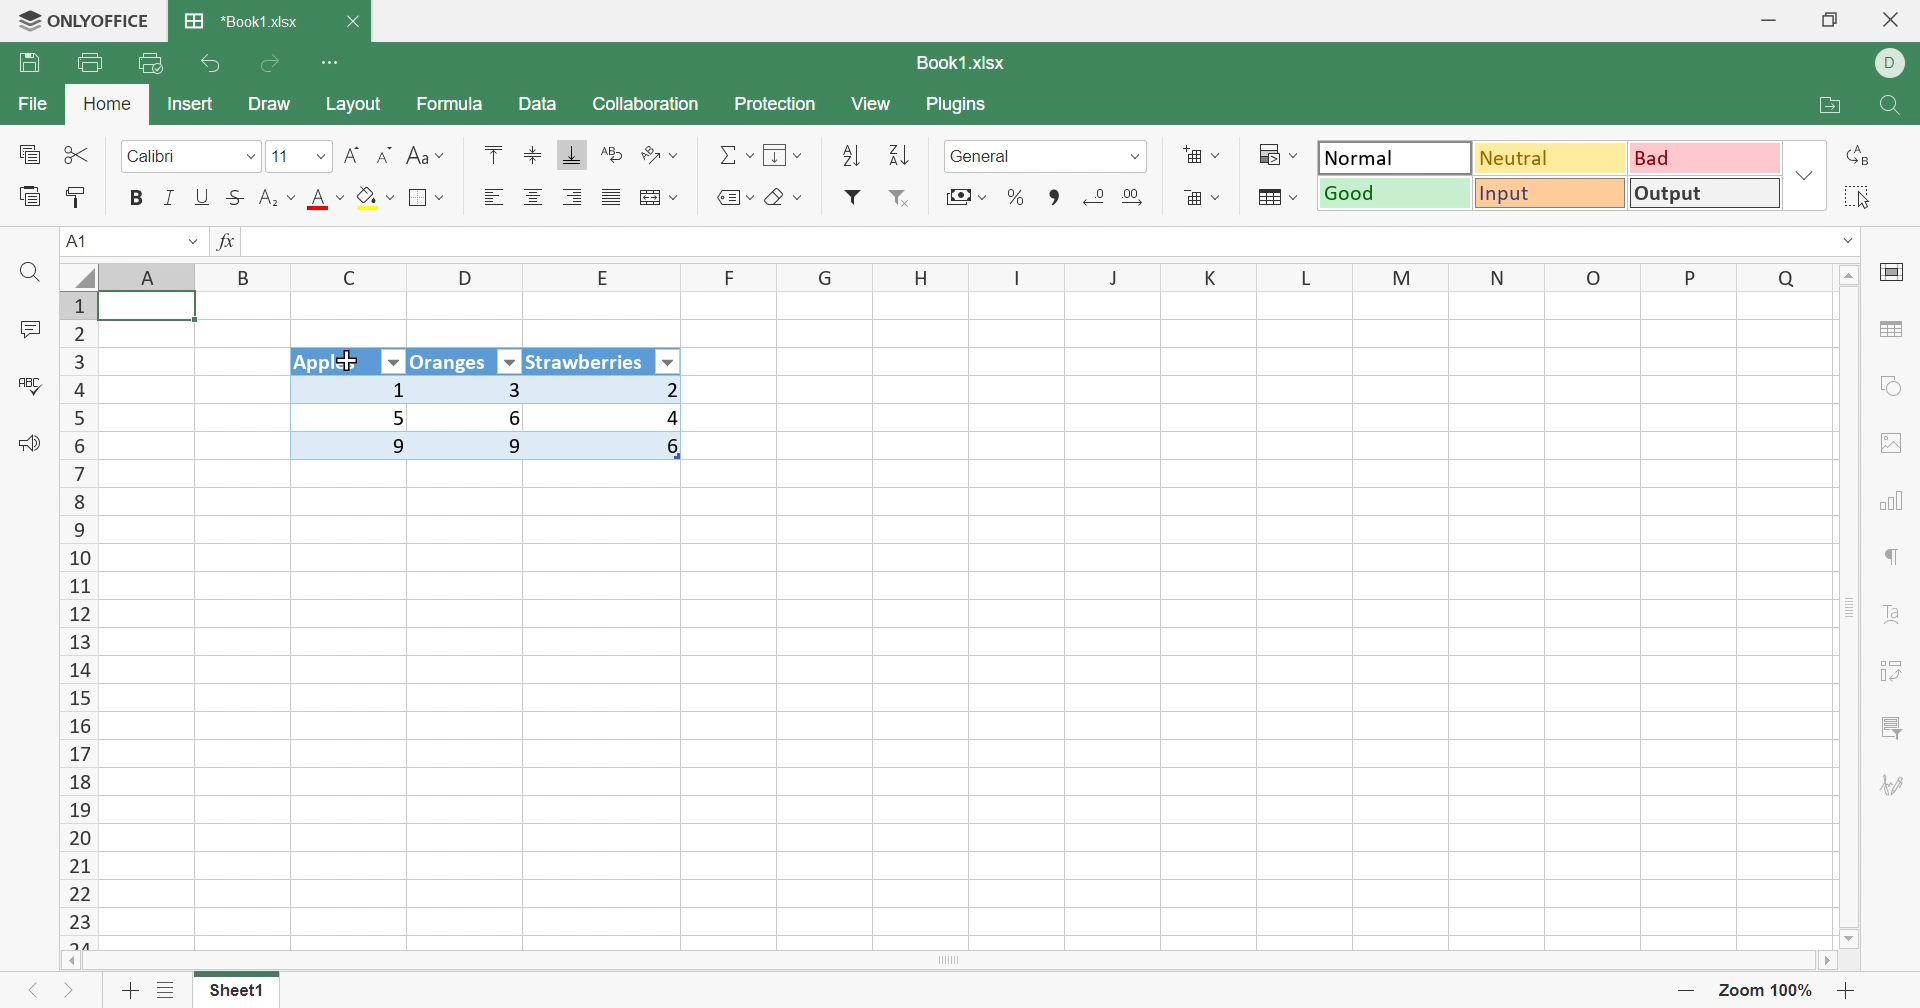  What do you see at coordinates (1892, 786) in the screenshot?
I see `Signature settings` at bounding box center [1892, 786].